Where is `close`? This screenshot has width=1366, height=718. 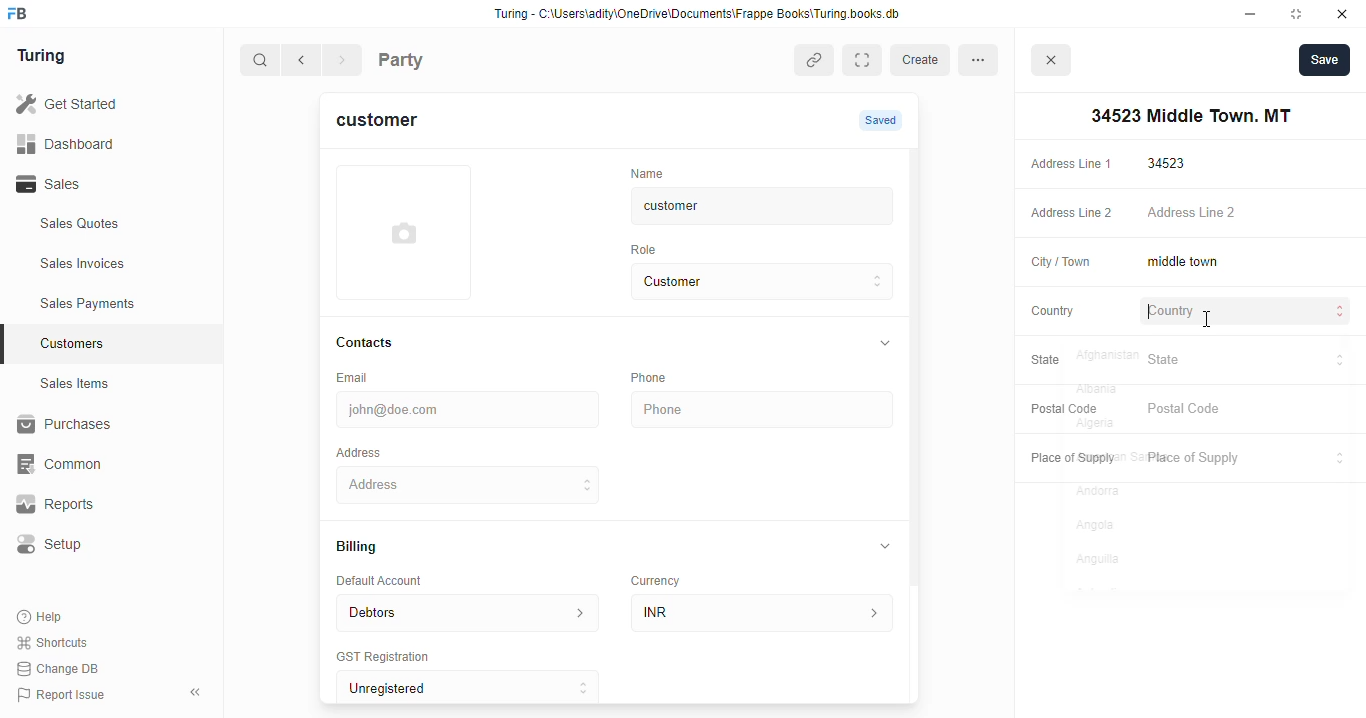 close is located at coordinates (1054, 63).